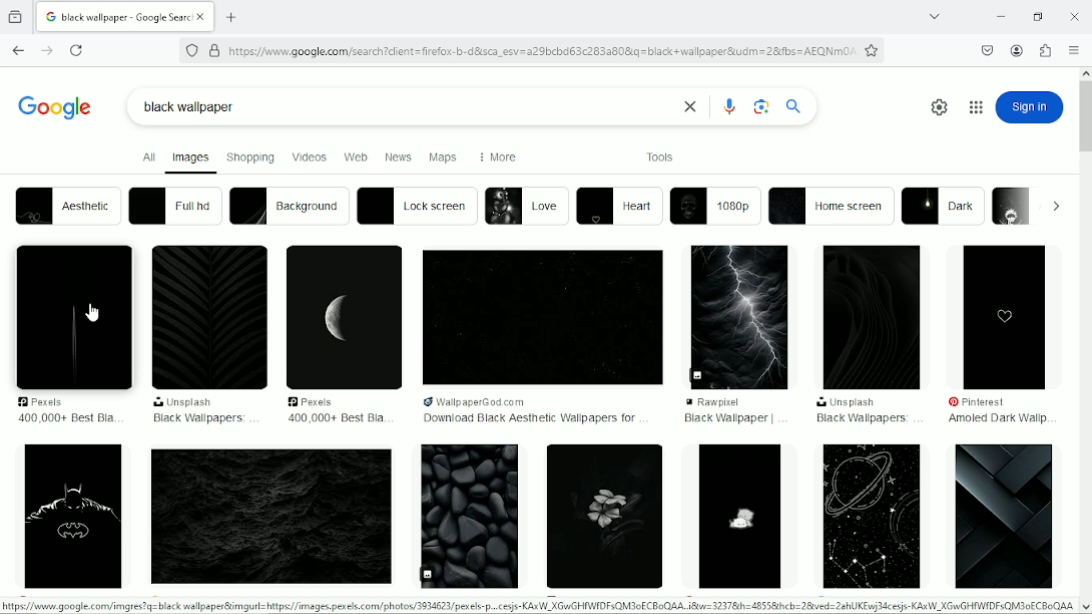 The height and width of the screenshot is (614, 1092). Describe the element at coordinates (73, 519) in the screenshot. I see `black wallpaper image` at that location.